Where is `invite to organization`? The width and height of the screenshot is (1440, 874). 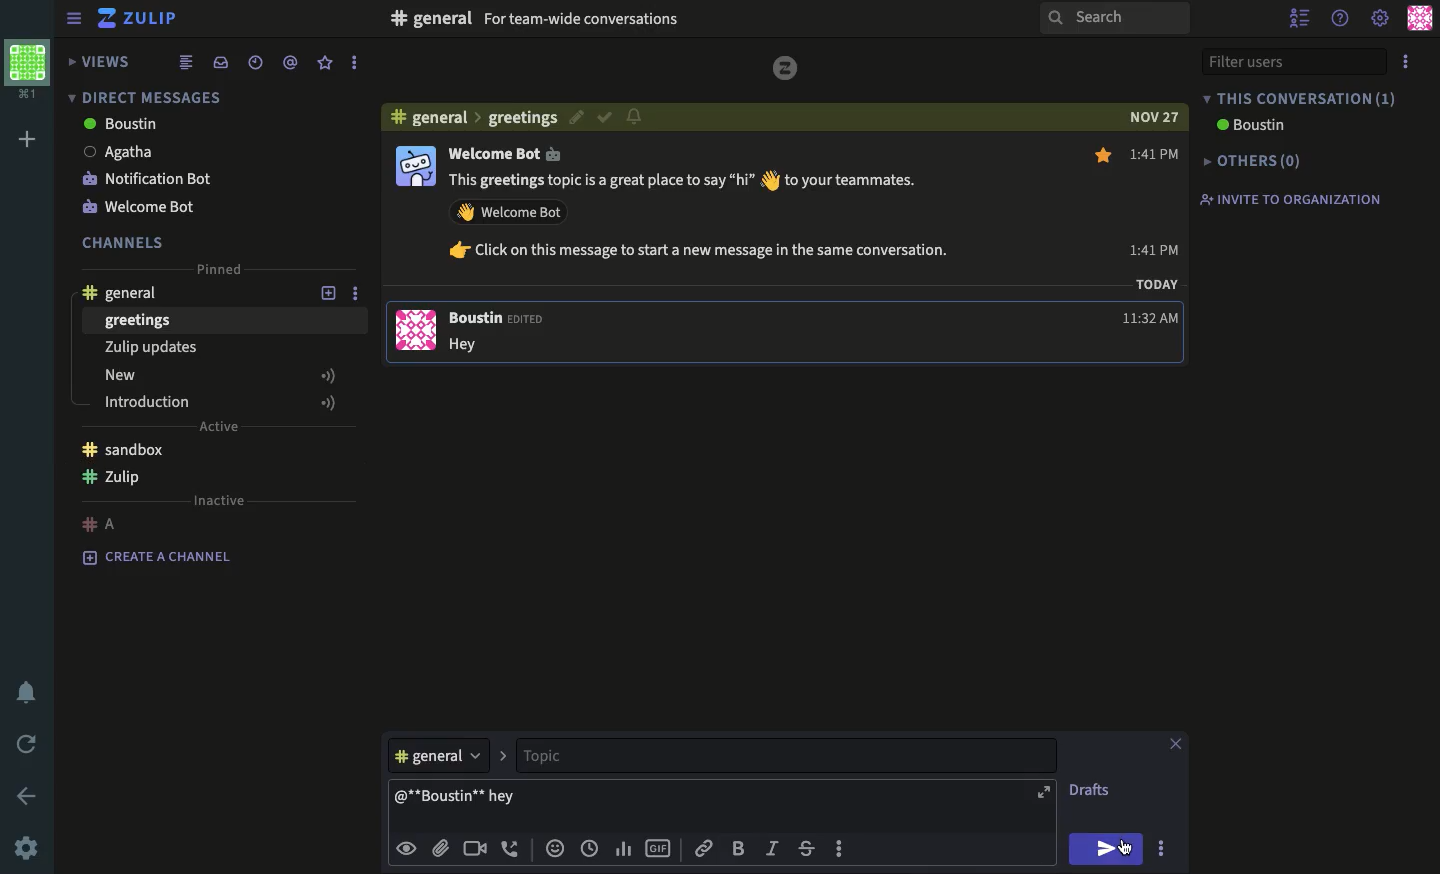 invite to organization is located at coordinates (1287, 197).